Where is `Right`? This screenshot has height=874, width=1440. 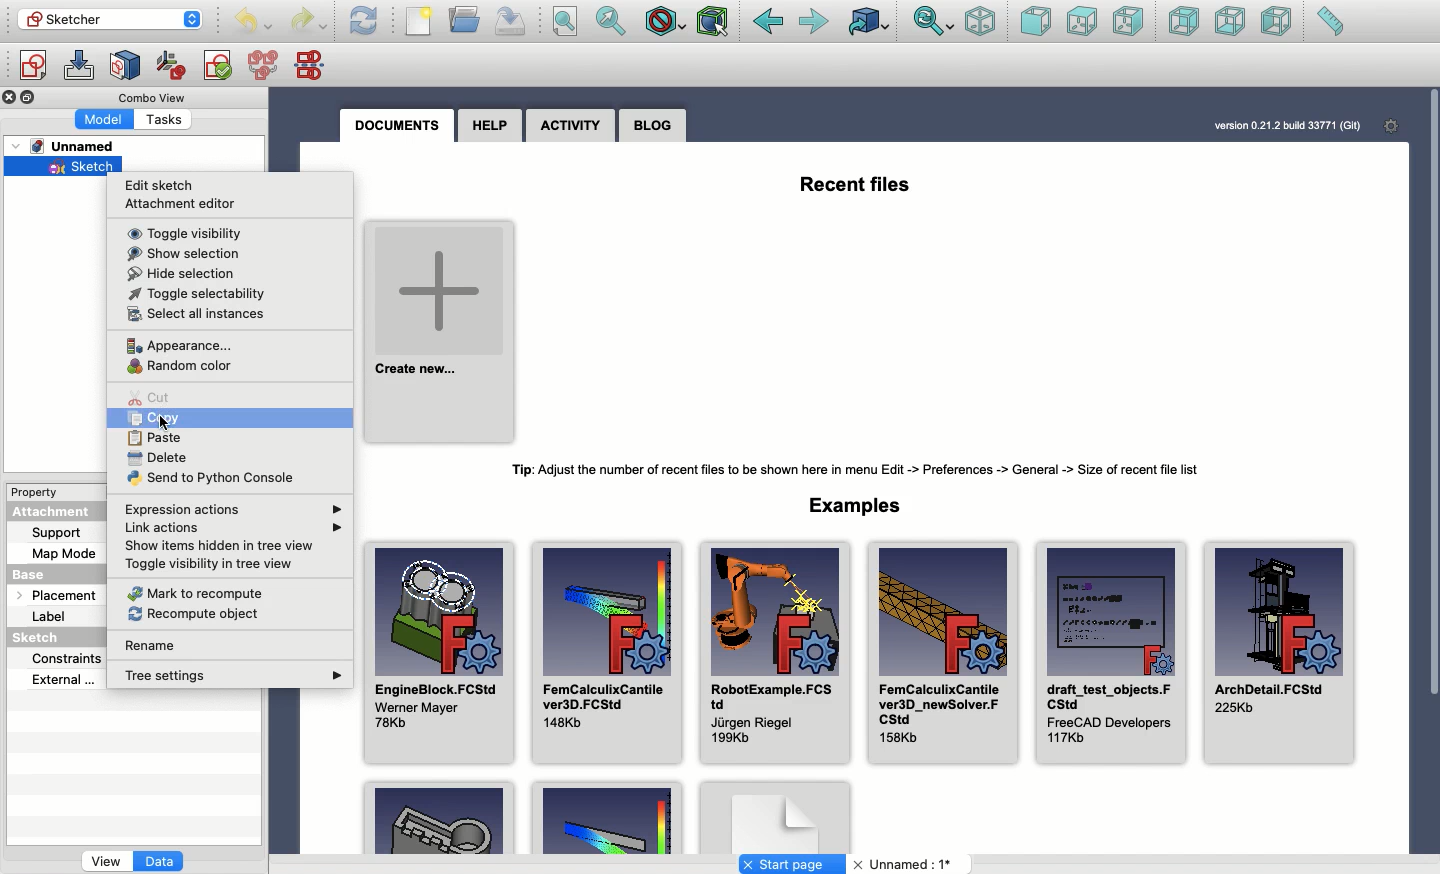 Right is located at coordinates (1127, 21).